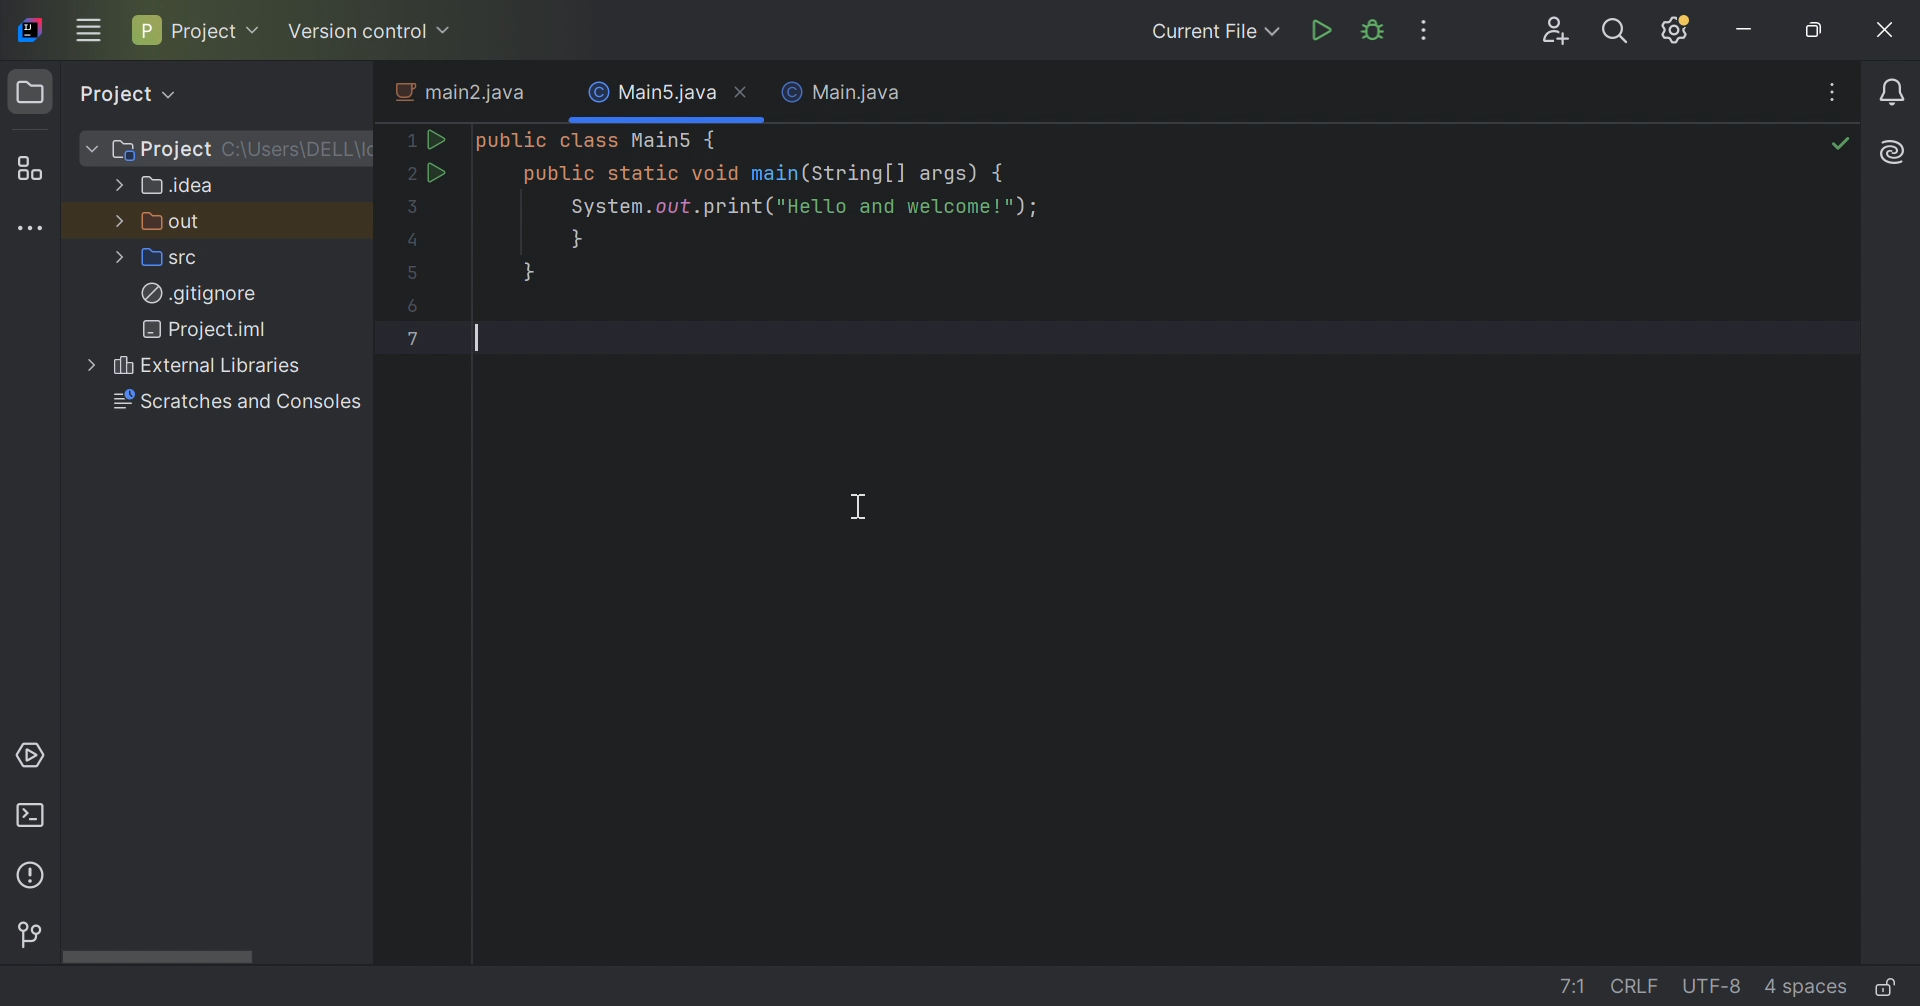 Image resolution: width=1920 pixels, height=1006 pixels. Describe the element at coordinates (298, 149) in the screenshot. I see `C\:Users\DELL\` at that location.